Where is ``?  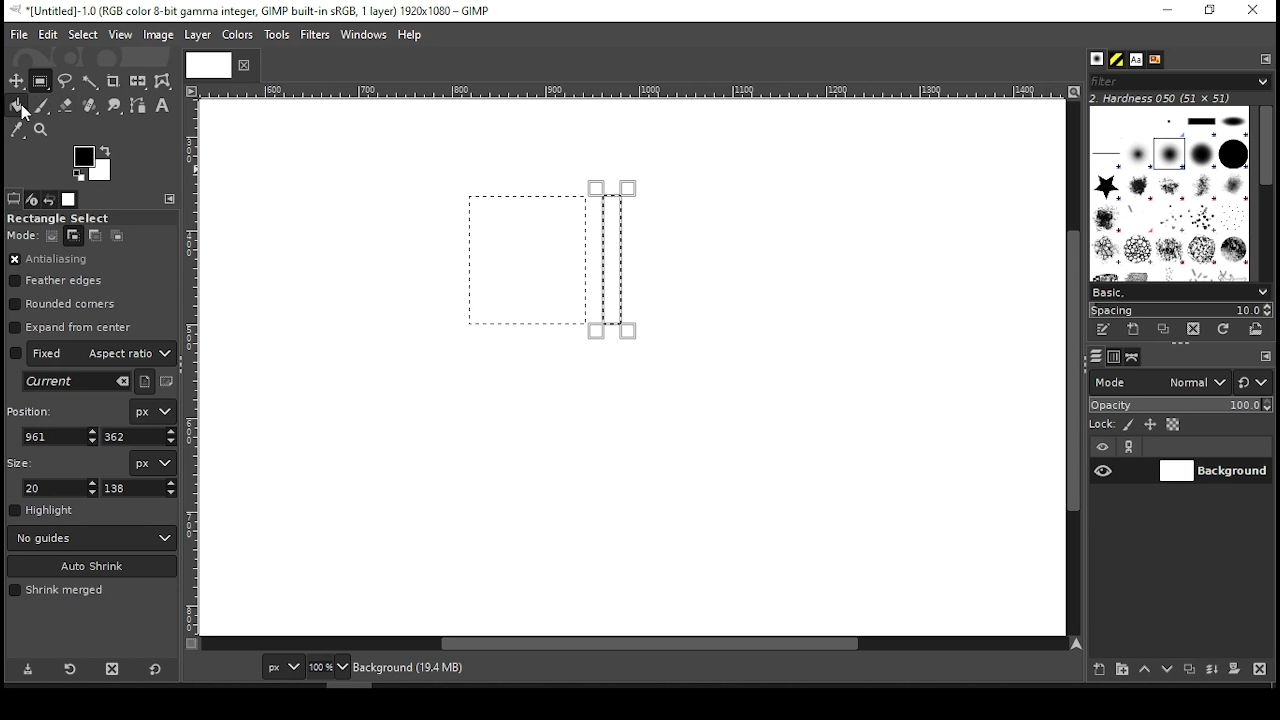
 is located at coordinates (205, 64).